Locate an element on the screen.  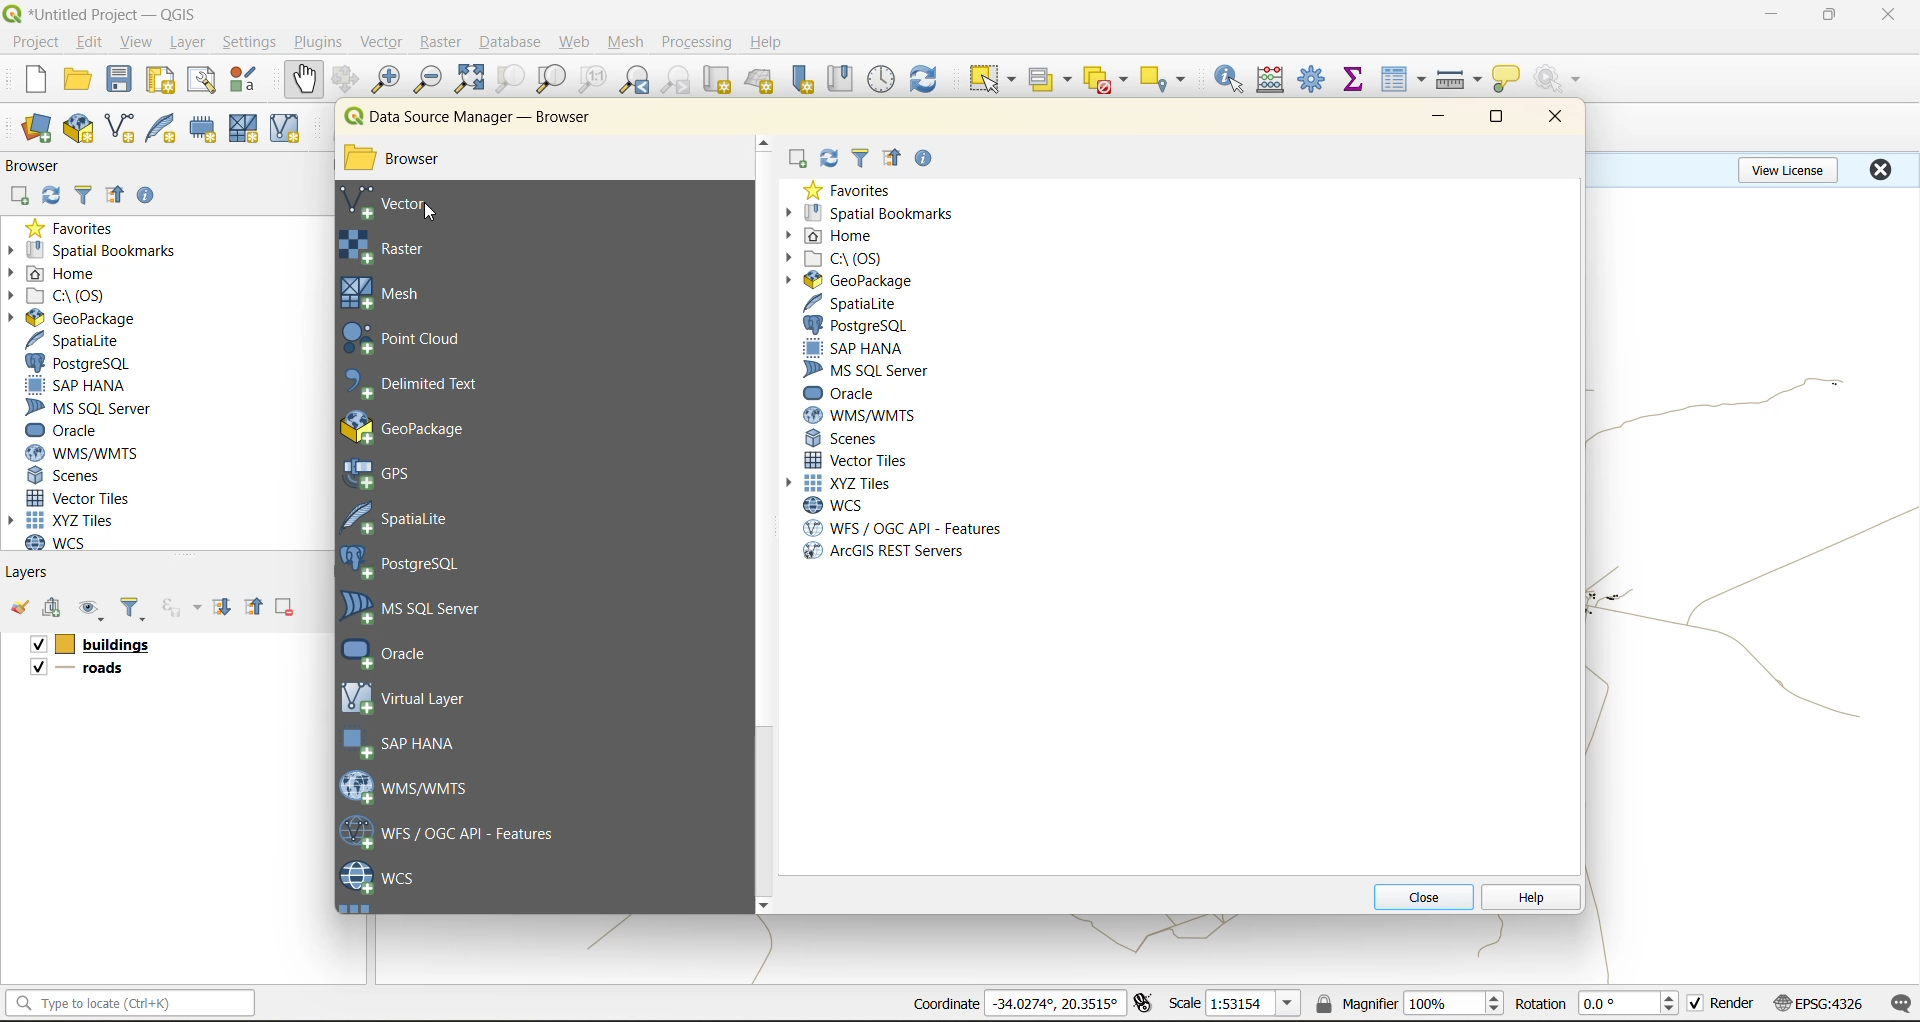
xyz tiles is located at coordinates (72, 520).